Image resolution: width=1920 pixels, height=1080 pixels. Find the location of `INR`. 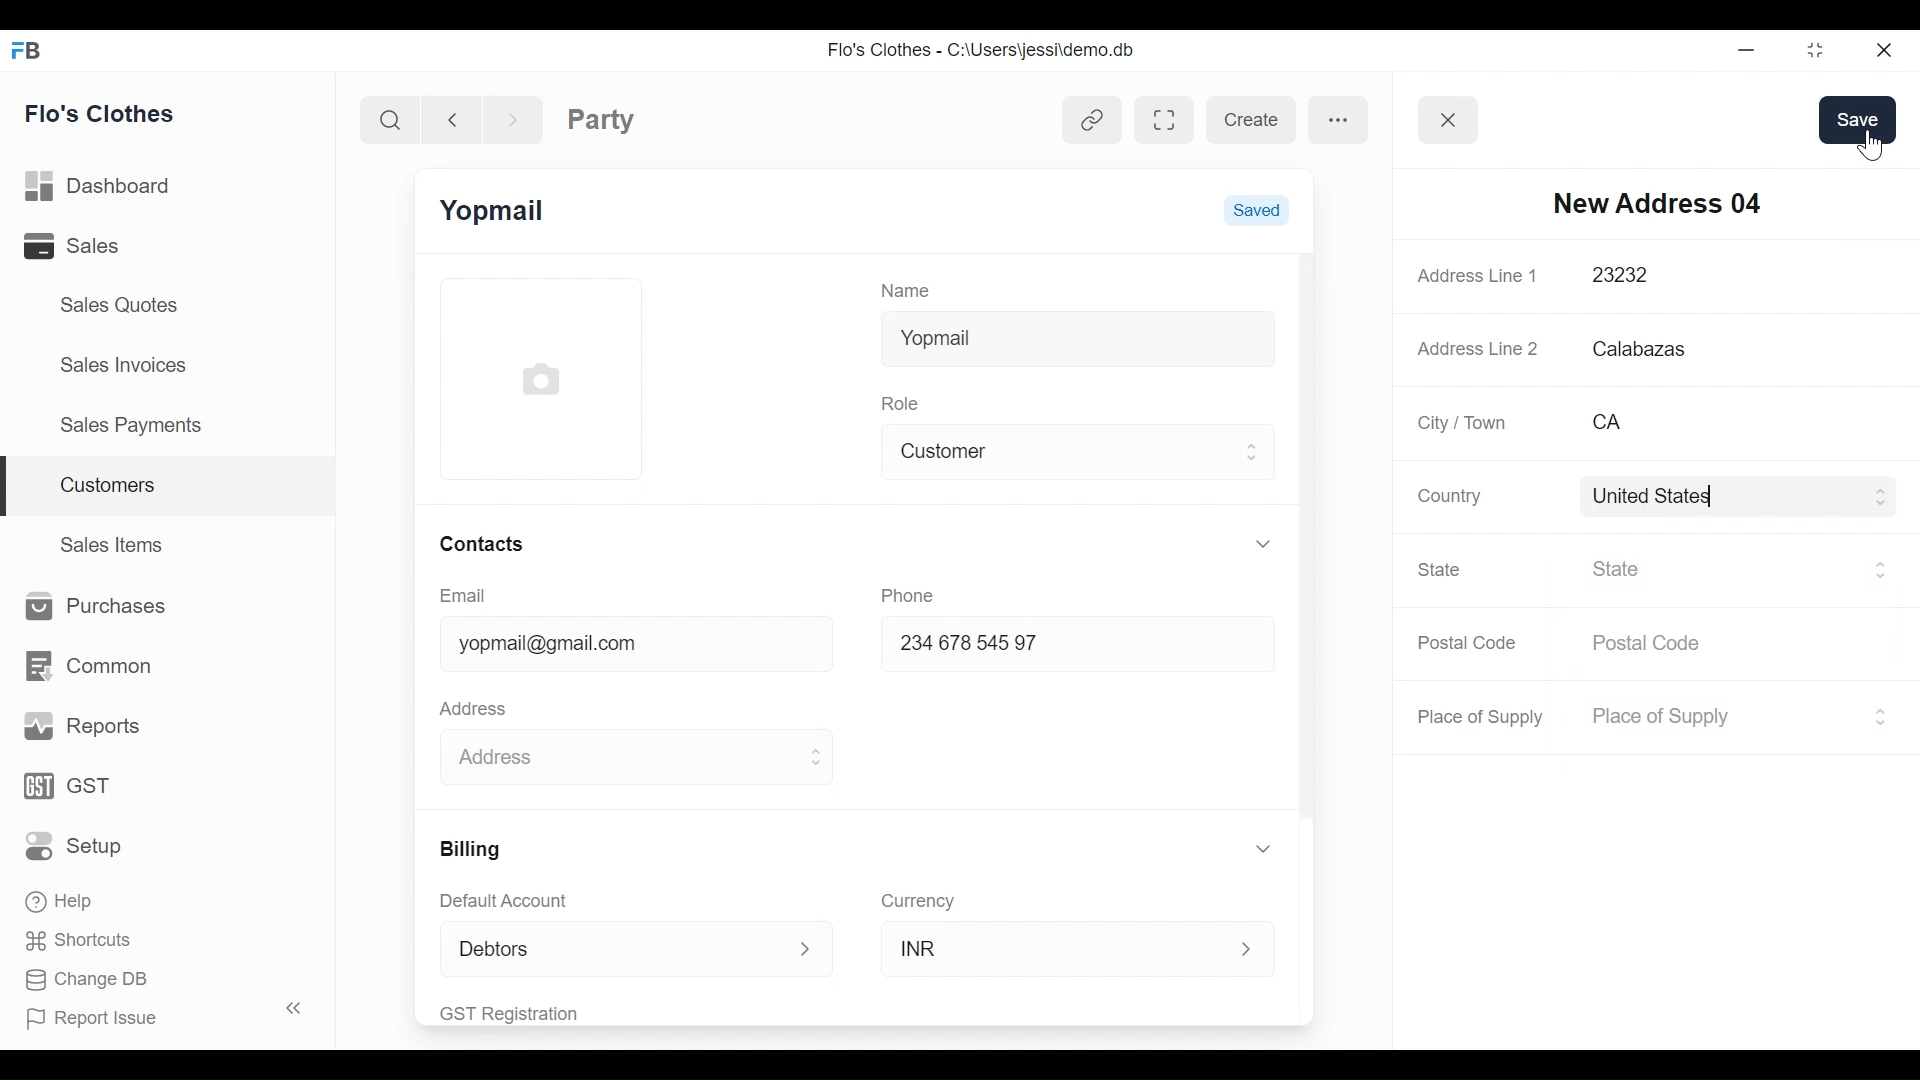

INR is located at coordinates (1056, 947).